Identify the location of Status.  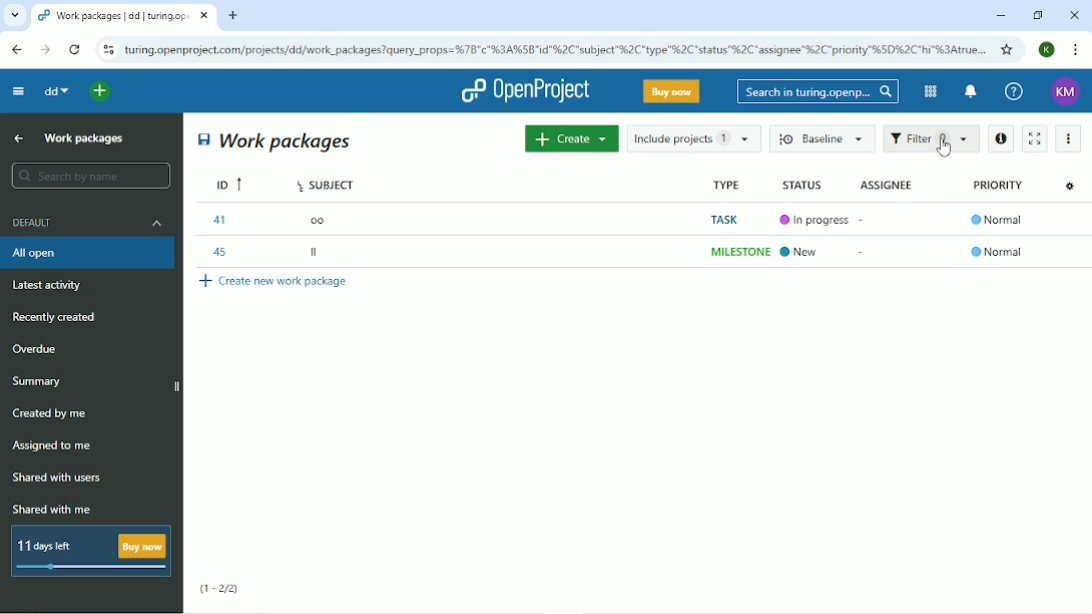
(802, 185).